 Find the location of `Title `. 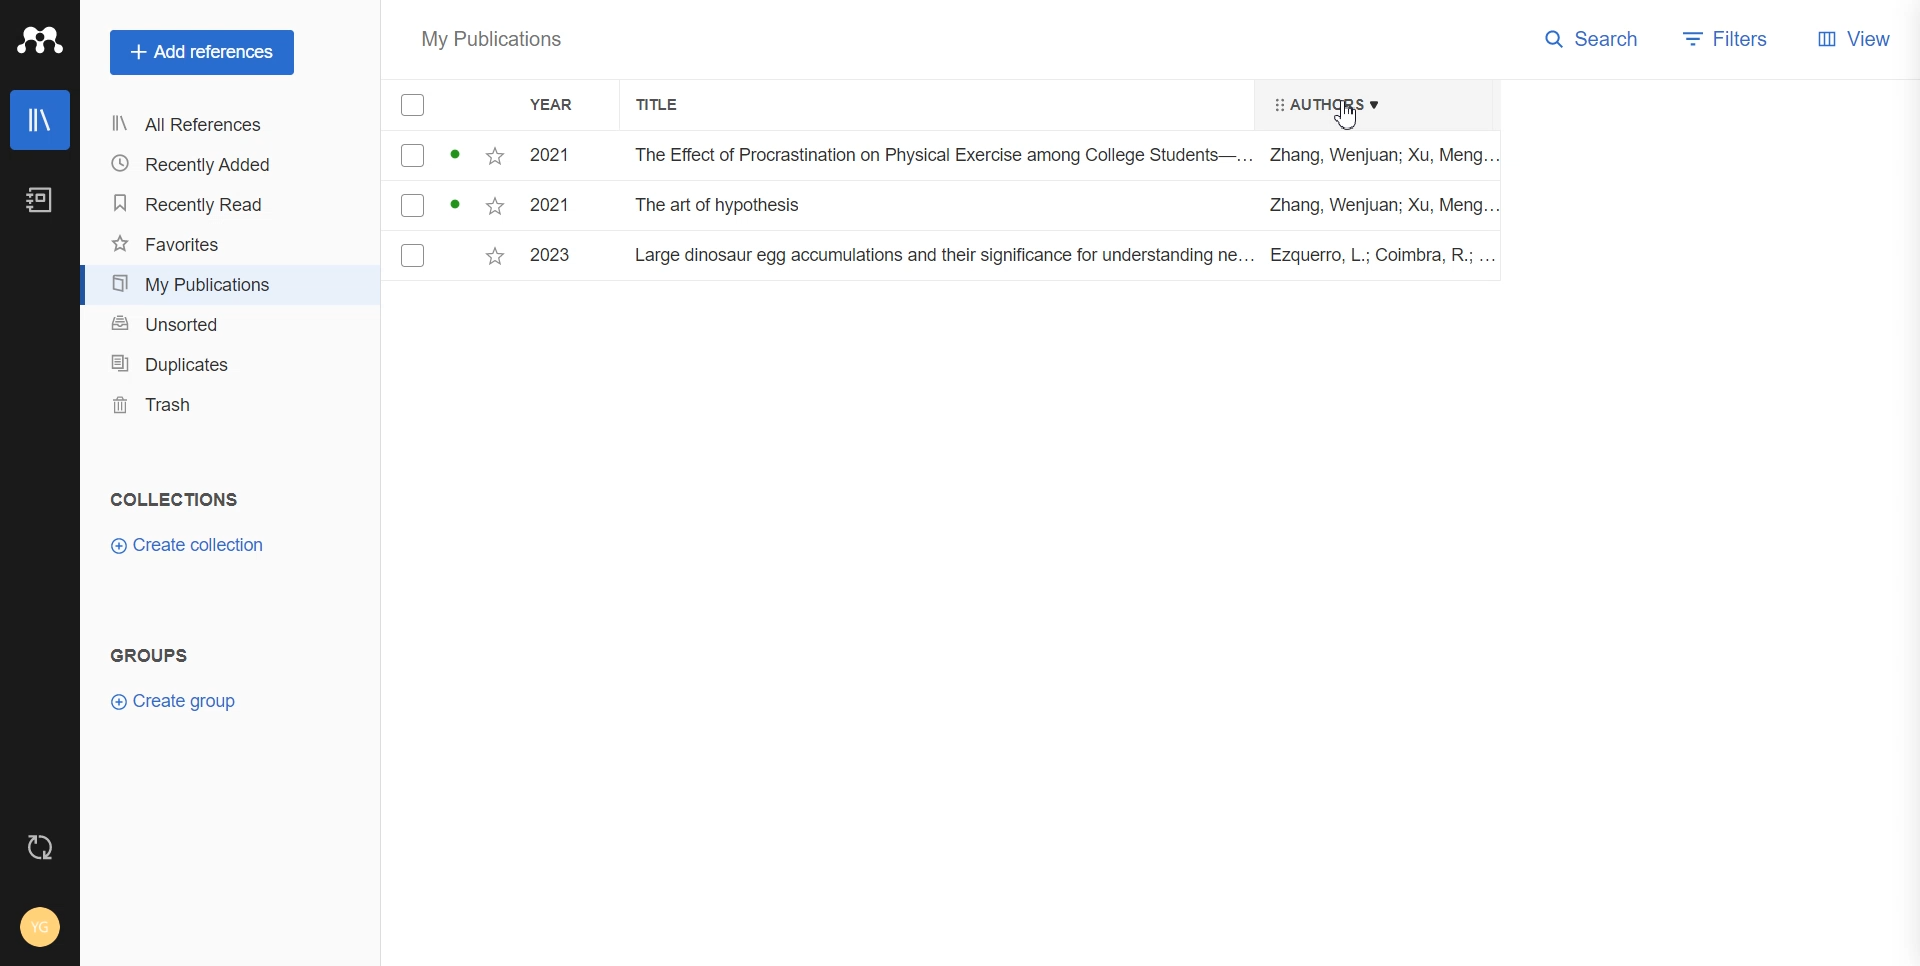

Title  is located at coordinates (669, 105).